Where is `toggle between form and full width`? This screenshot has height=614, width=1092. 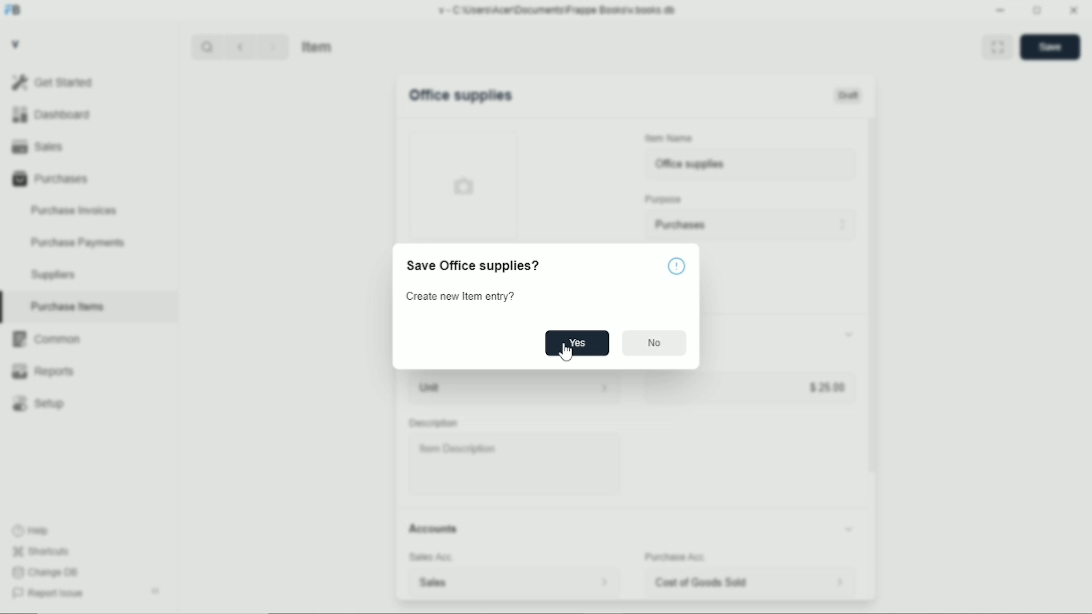 toggle between form and full width is located at coordinates (998, 46).